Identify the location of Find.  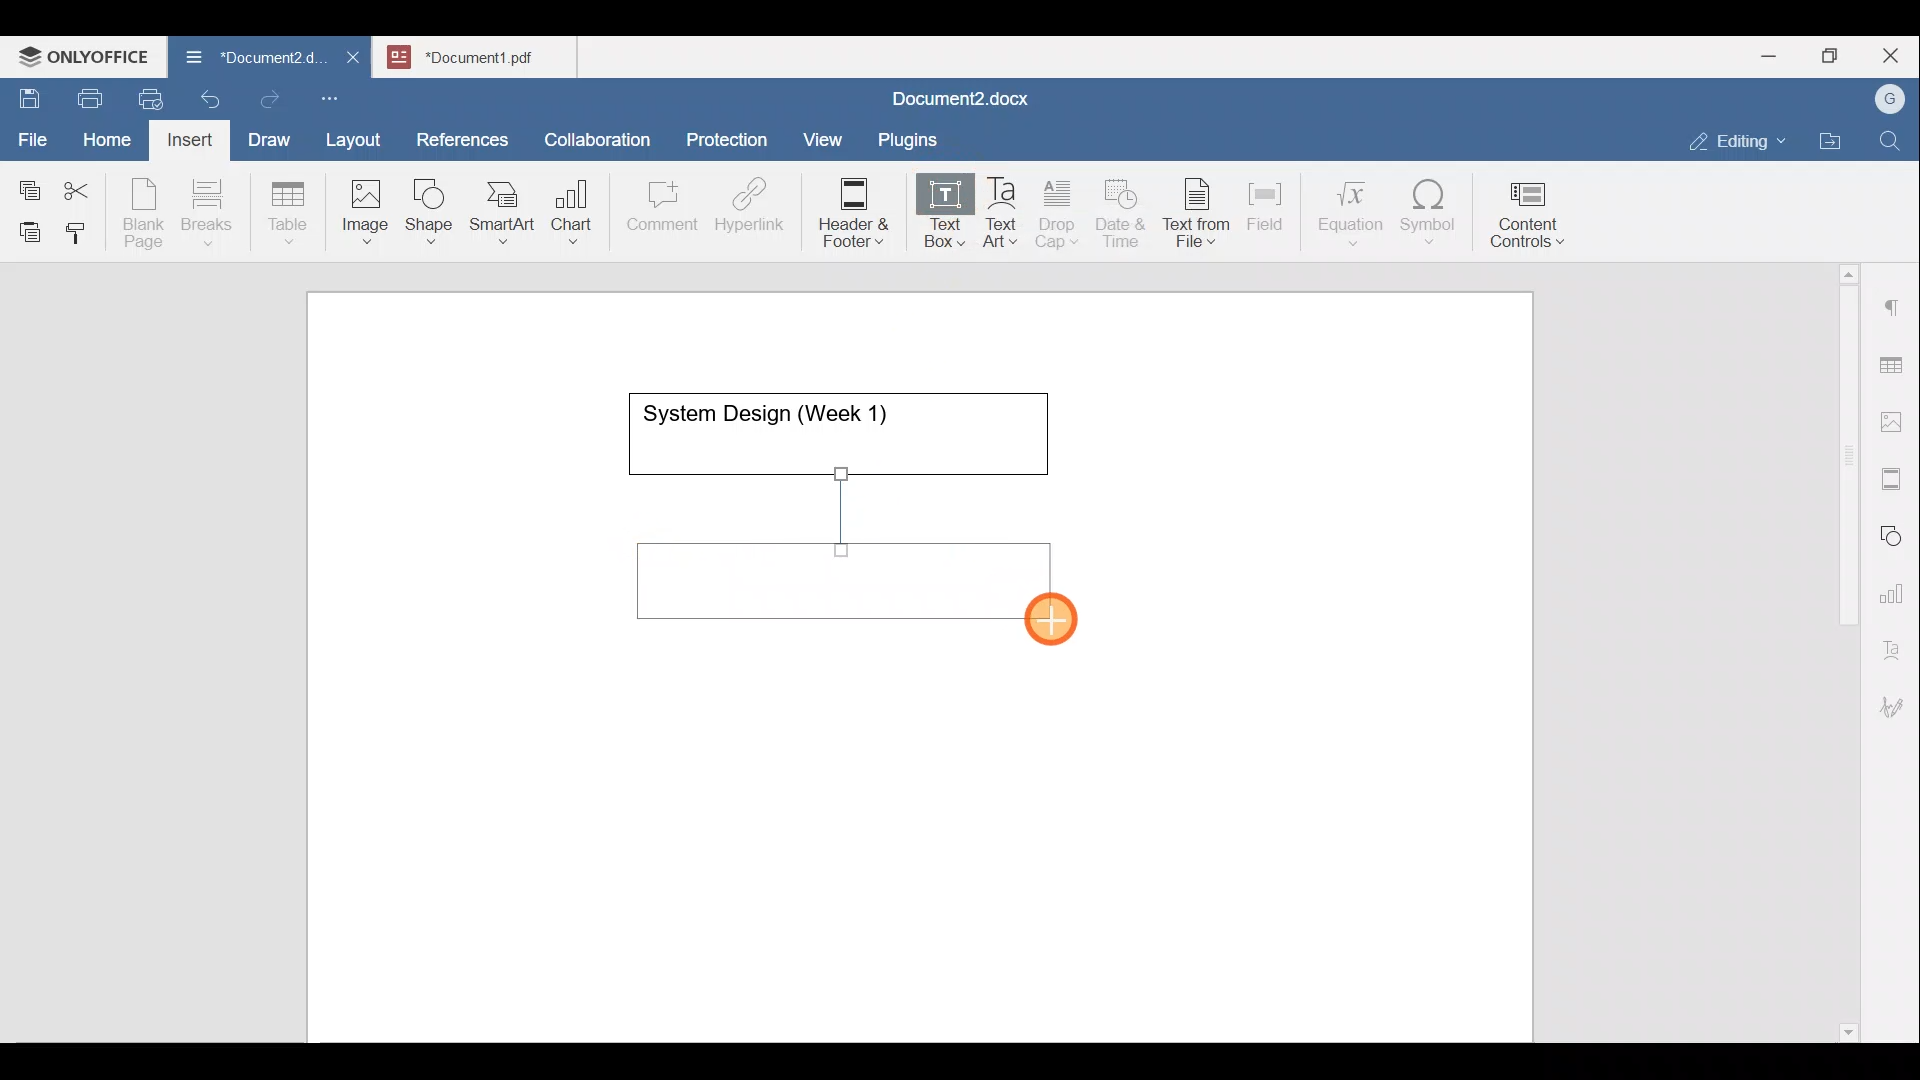
(1892, 142).